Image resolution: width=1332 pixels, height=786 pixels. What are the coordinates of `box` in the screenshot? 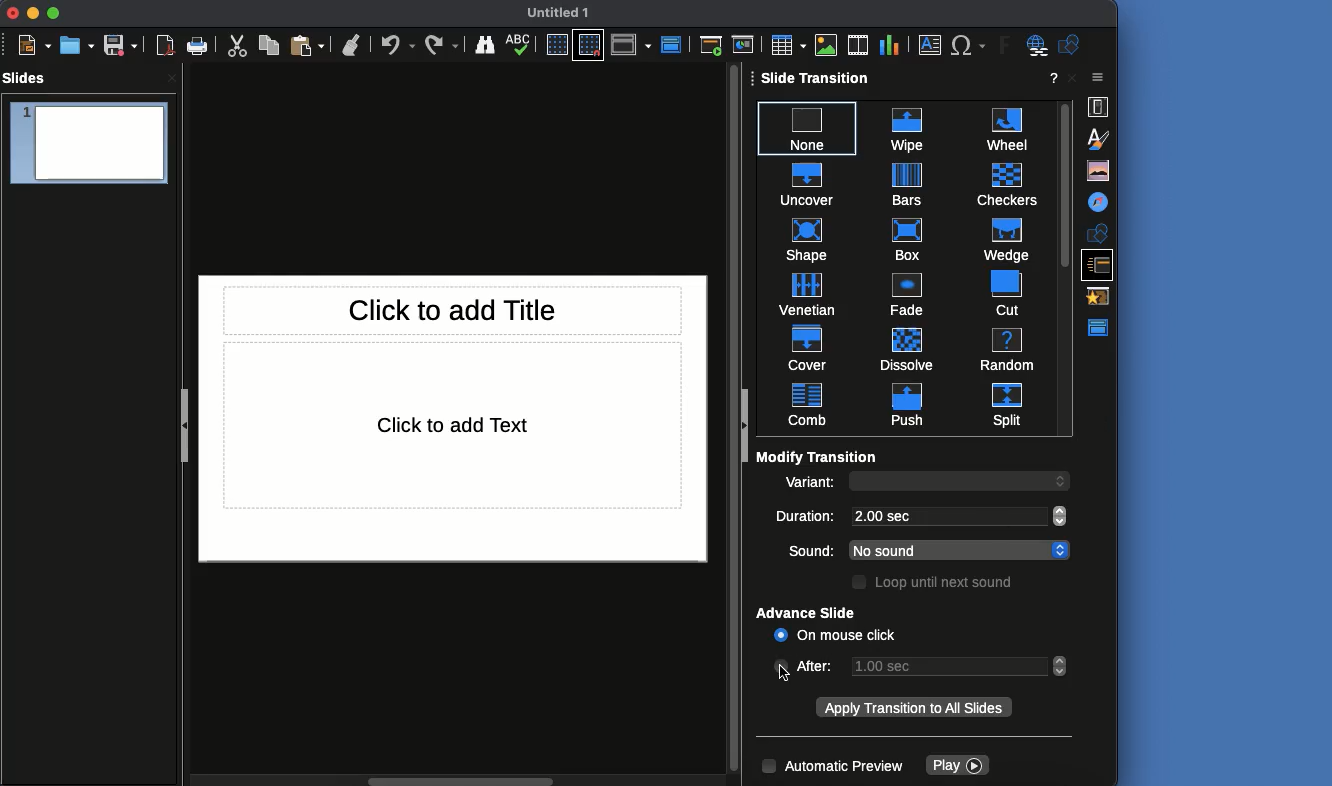 It's located at (908, 238).